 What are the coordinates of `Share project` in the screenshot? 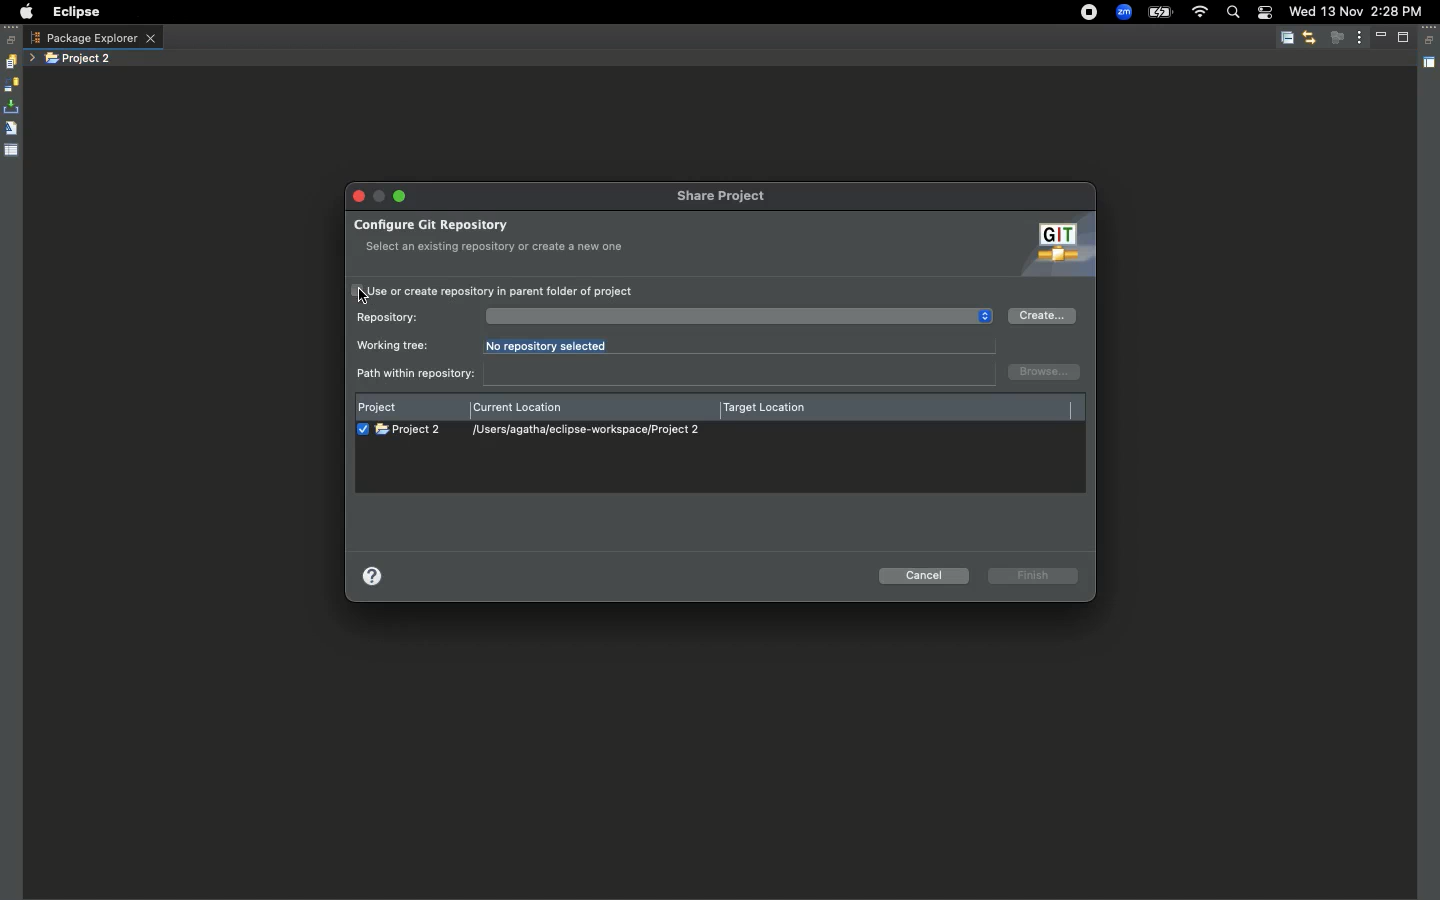 It's located at (730, 197).